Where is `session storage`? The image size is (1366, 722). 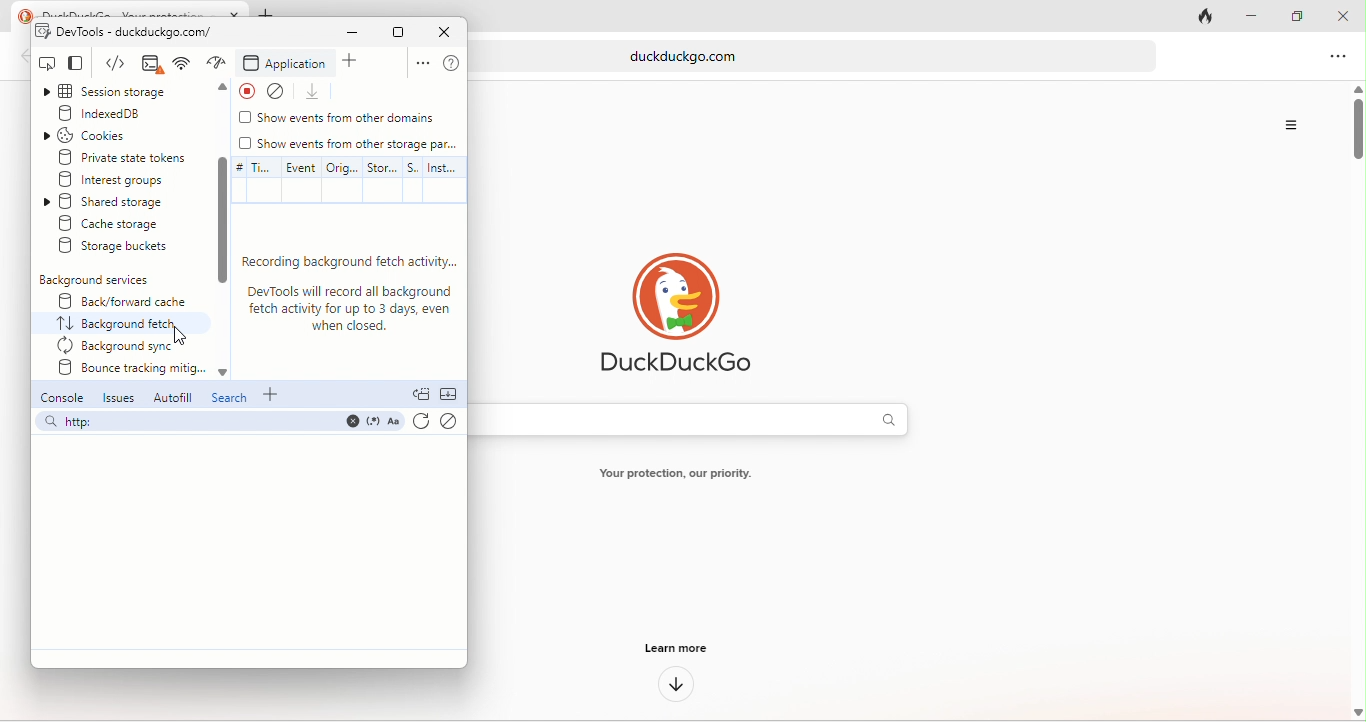
session storage is located at coordinates (121, 92).